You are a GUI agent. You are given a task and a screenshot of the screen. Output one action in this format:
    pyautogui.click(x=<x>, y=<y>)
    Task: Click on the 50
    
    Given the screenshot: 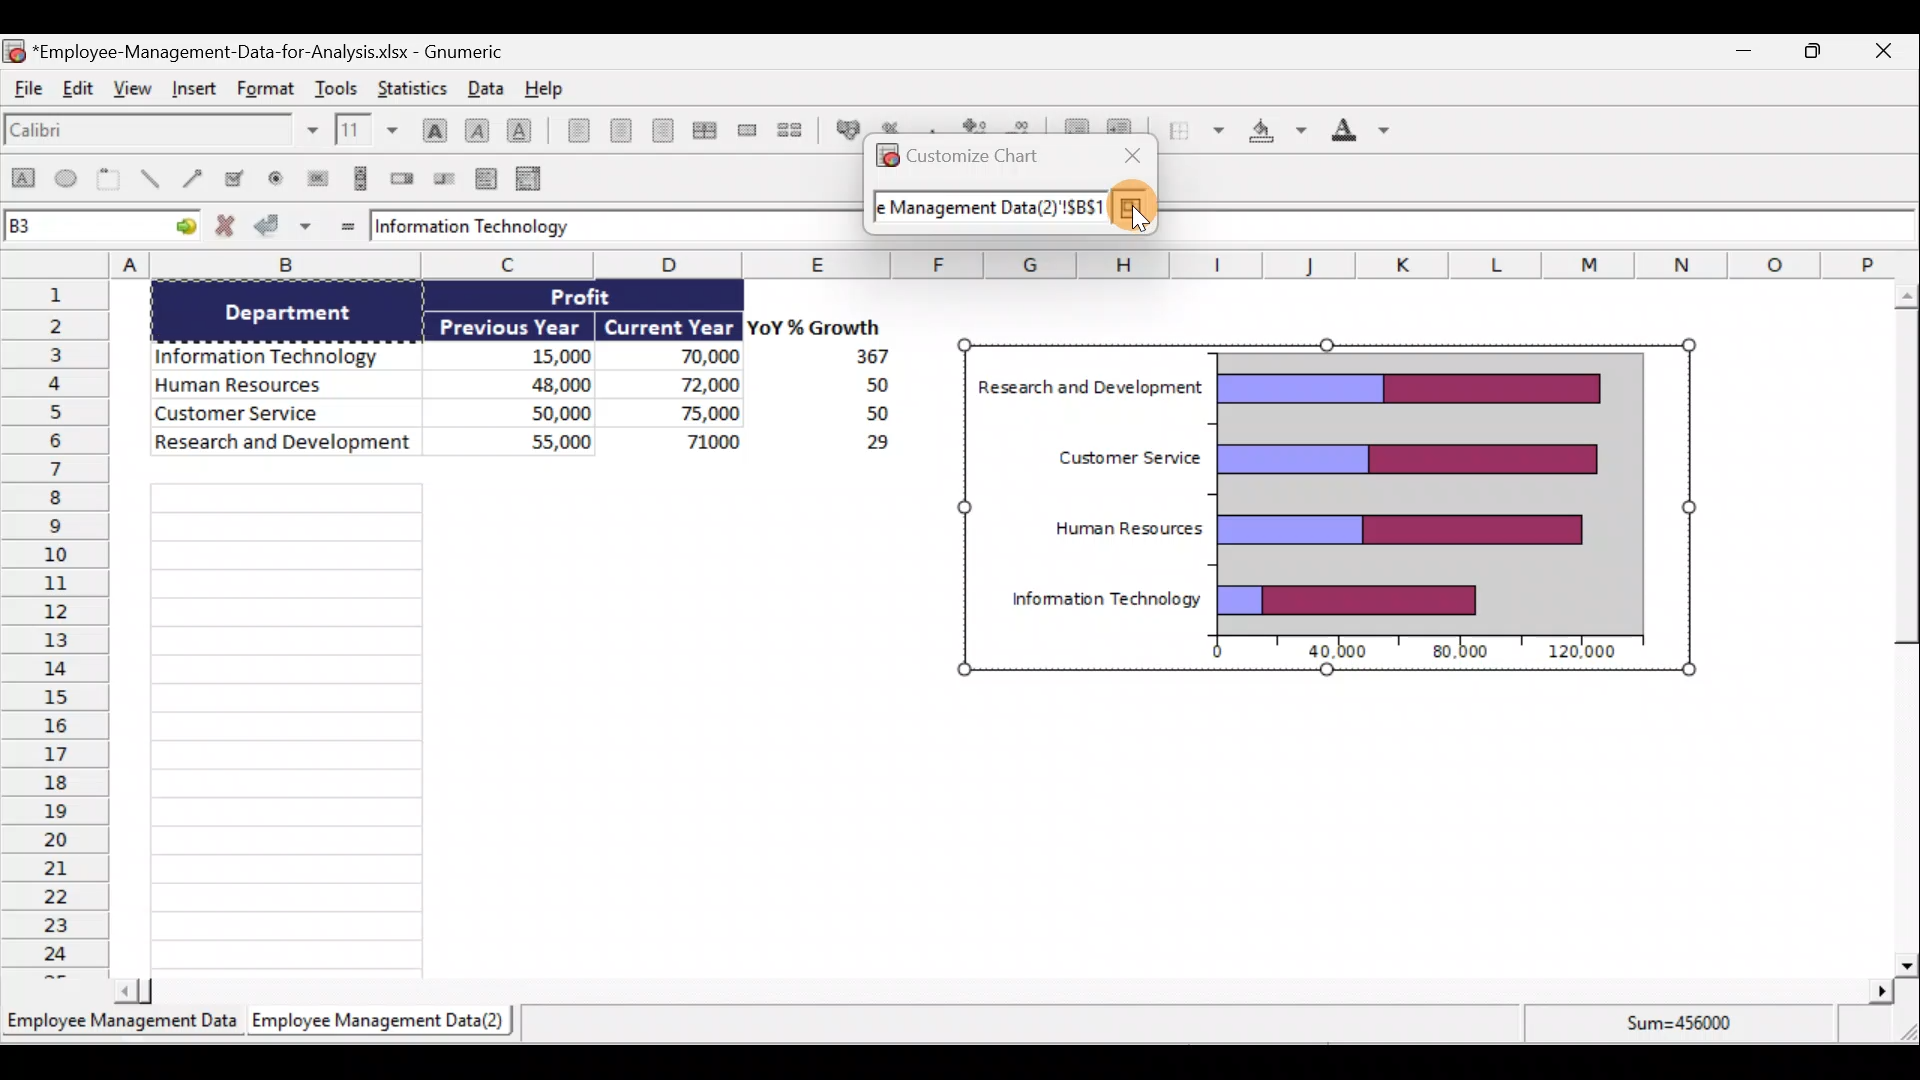 What is the action you would take?
    pyautogui.click(x=862, y=415)
    